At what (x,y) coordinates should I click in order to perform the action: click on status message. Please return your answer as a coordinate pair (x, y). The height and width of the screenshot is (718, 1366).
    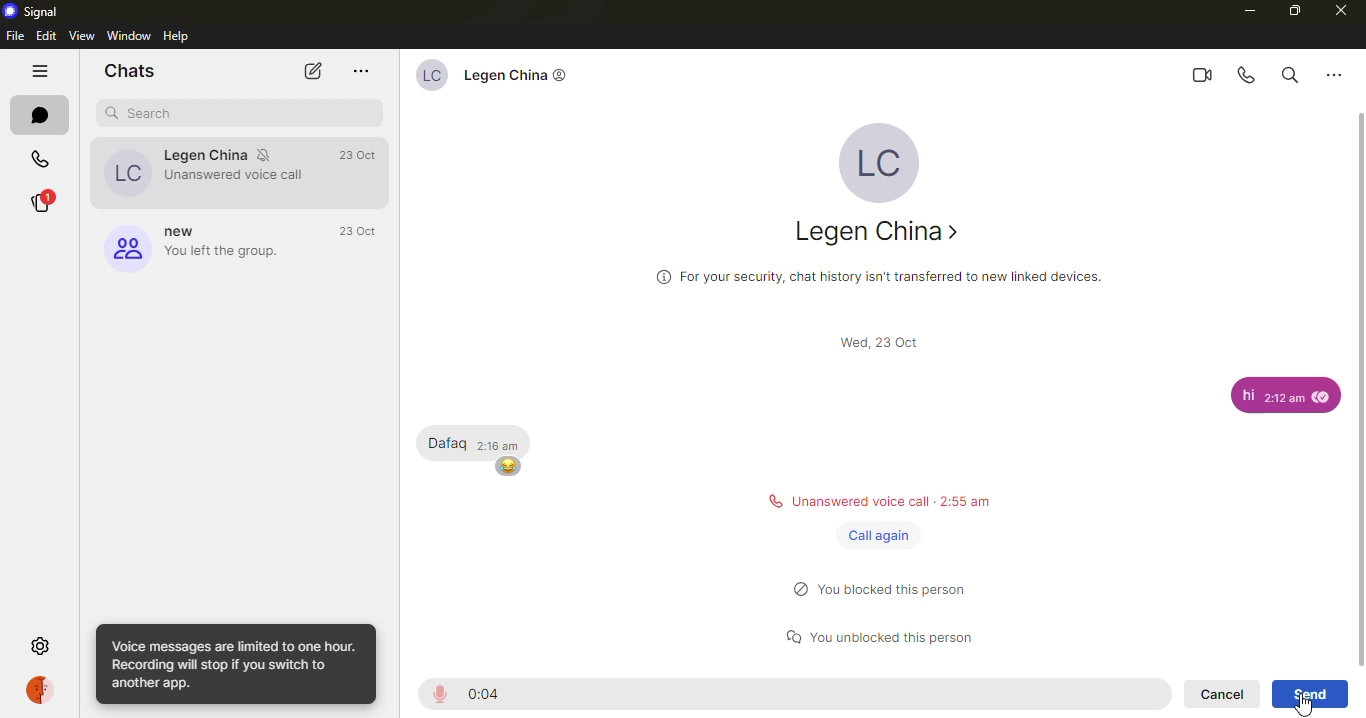
    Looking at the image, I should click on (880, 632).